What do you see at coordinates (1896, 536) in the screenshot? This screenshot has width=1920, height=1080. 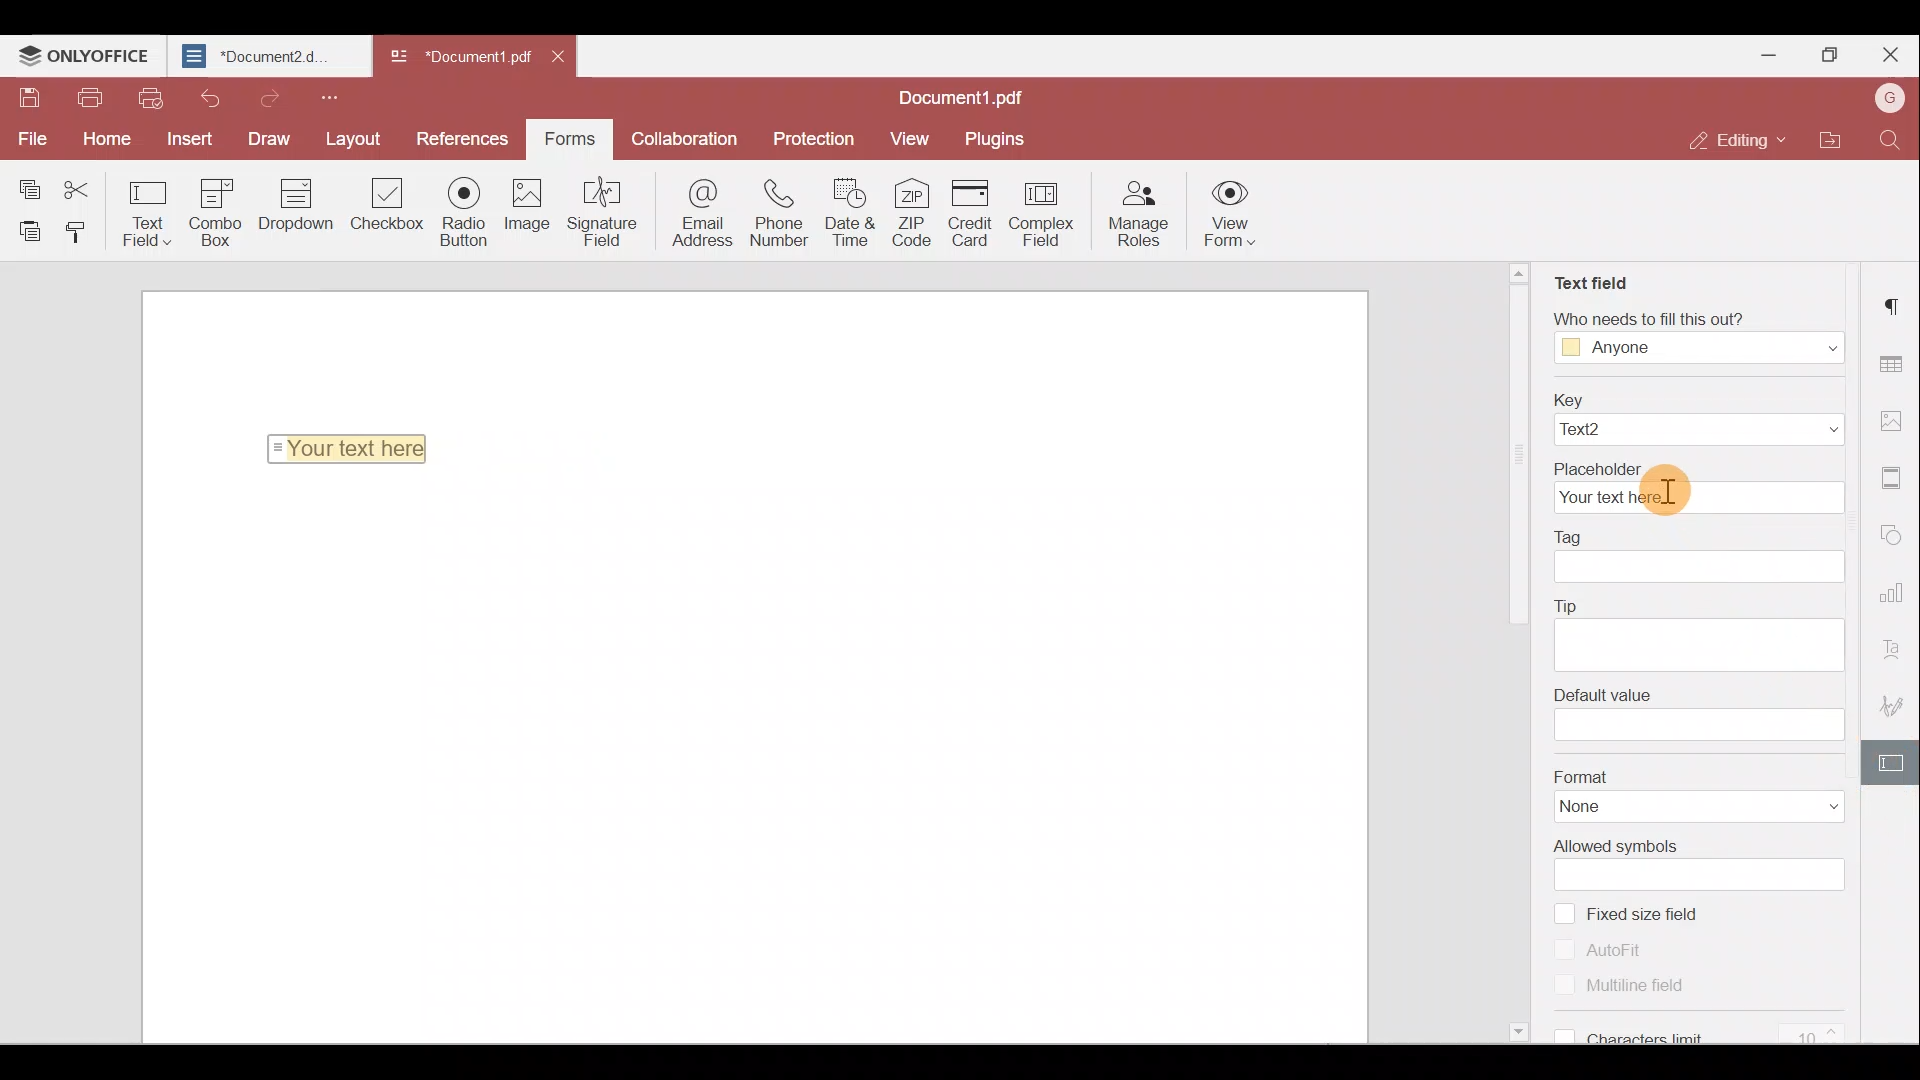 I see `Shapes settings` at bounding box center [1896, 536].